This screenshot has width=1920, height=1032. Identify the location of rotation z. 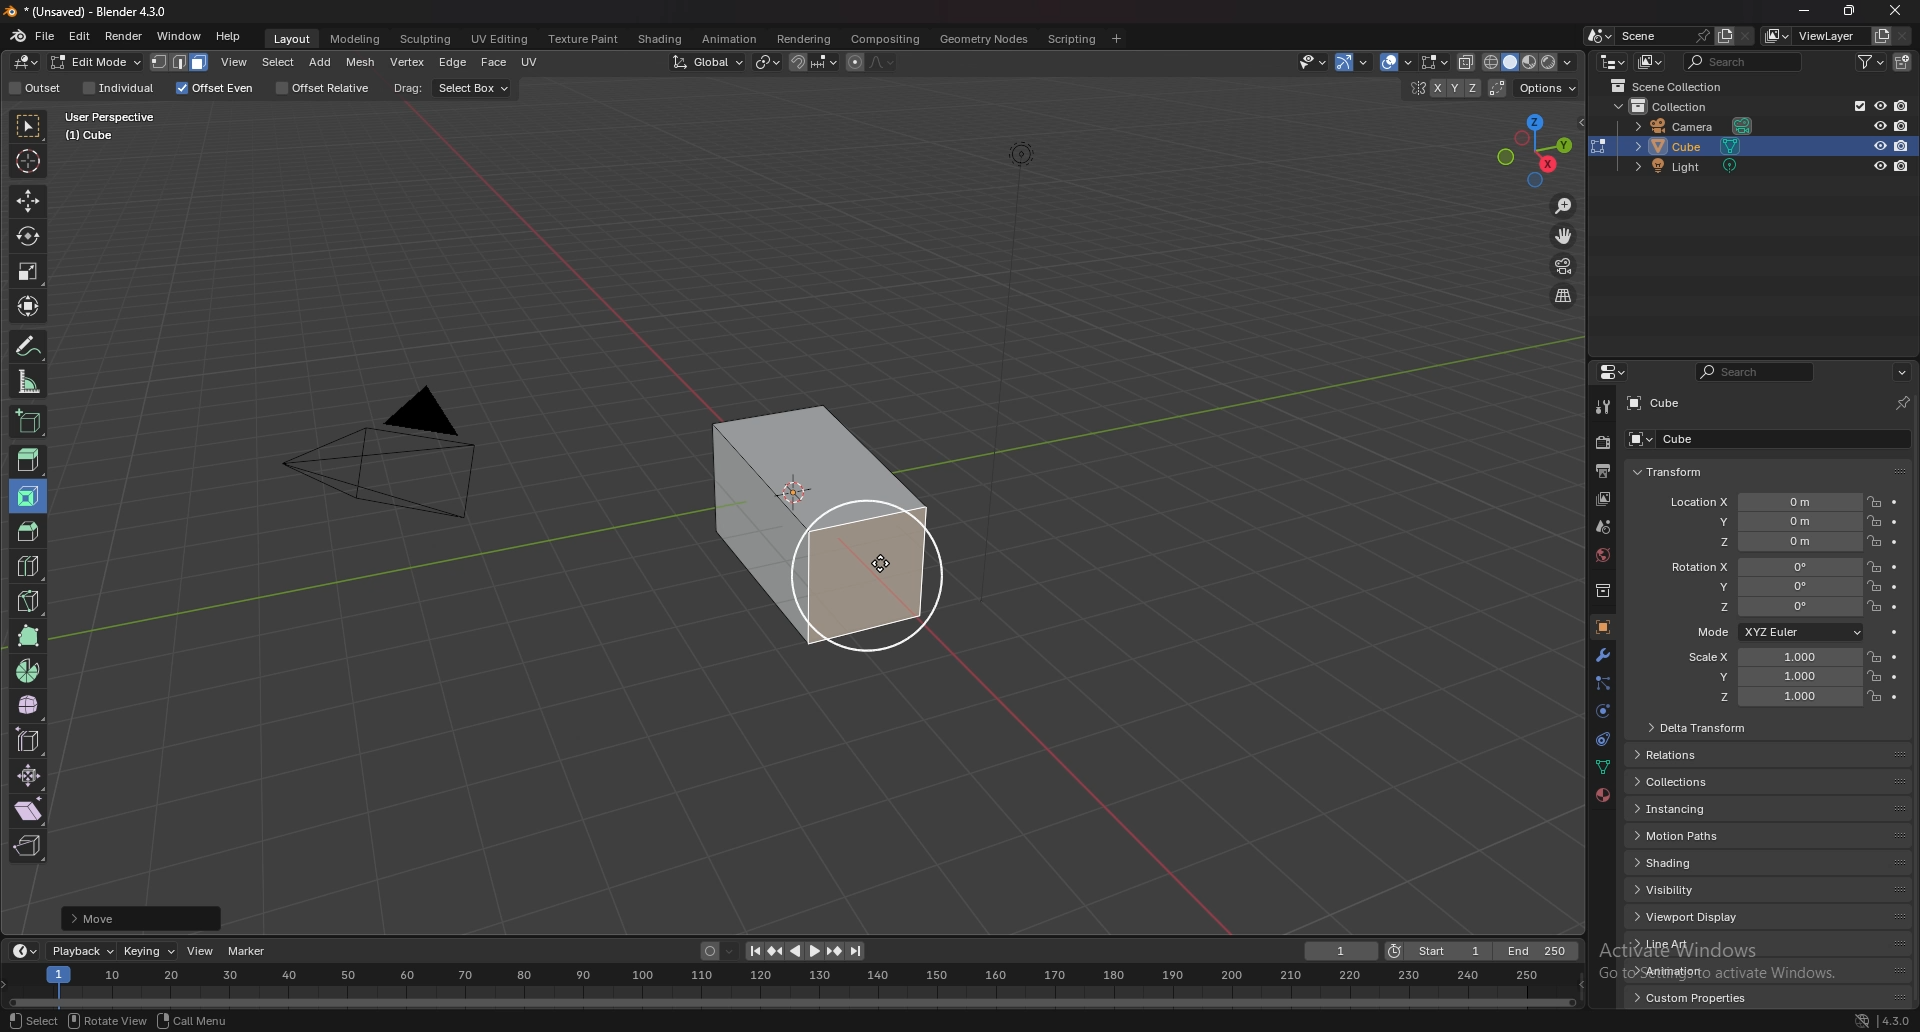
(1771, 607).